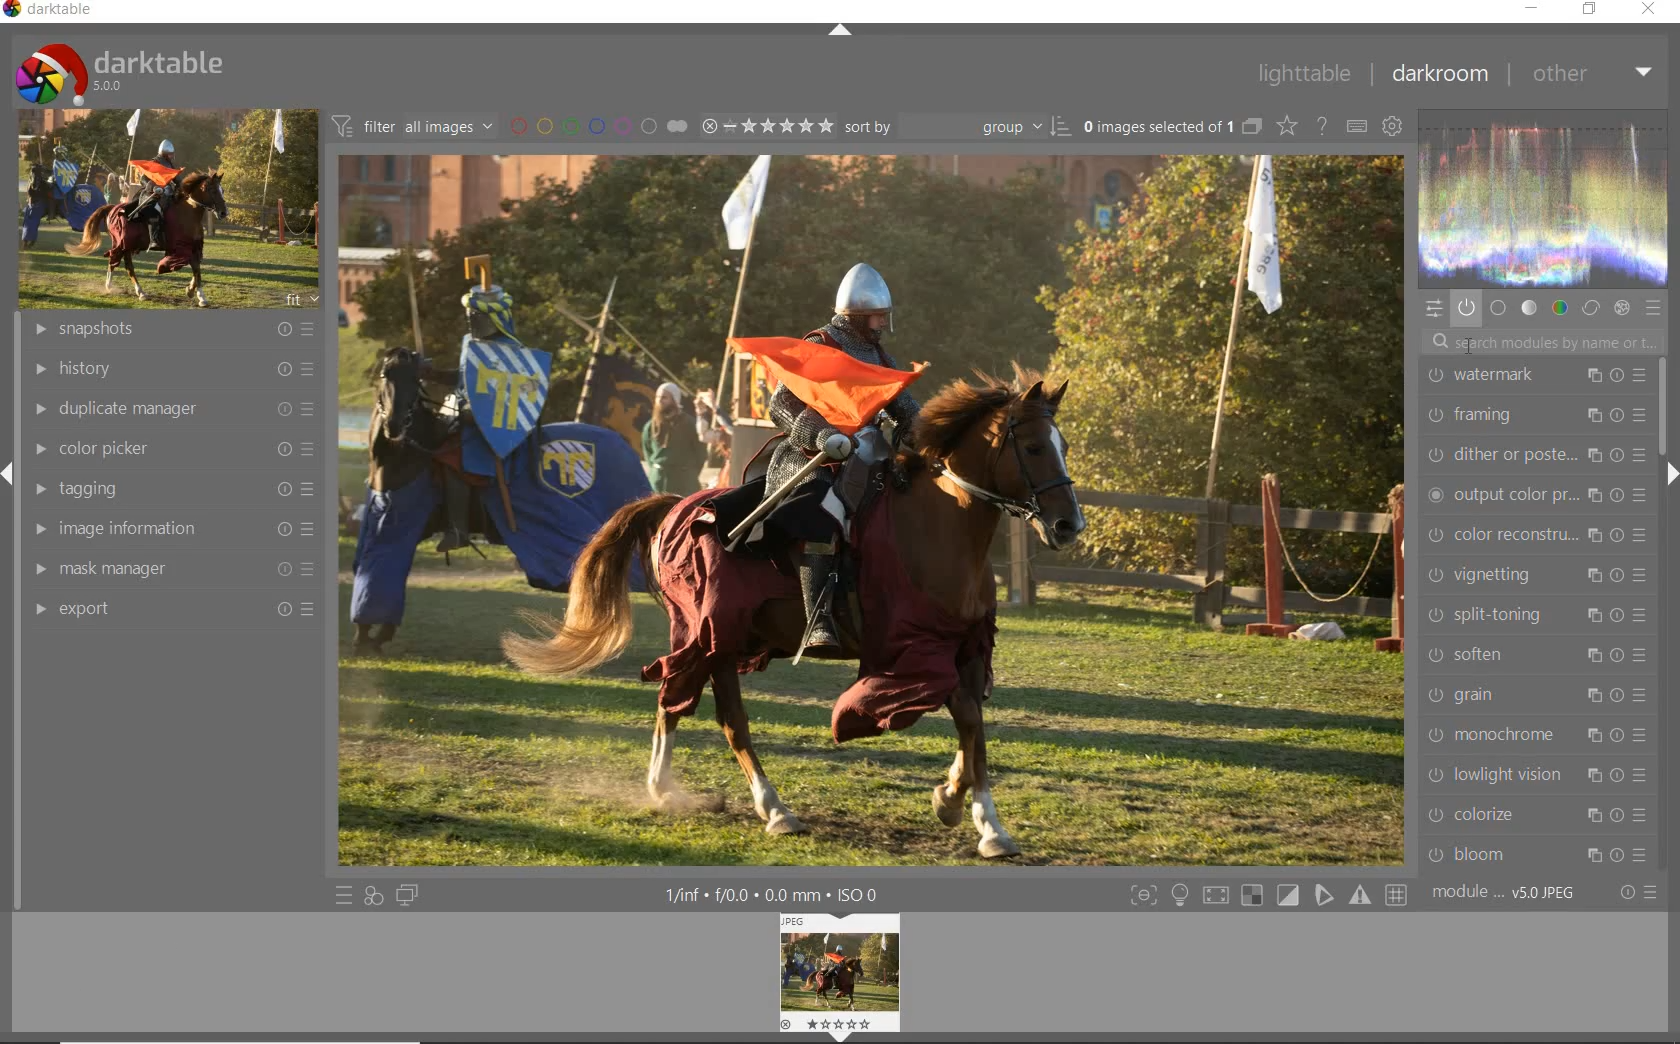  I want to click on framing, so click(1533, 414).